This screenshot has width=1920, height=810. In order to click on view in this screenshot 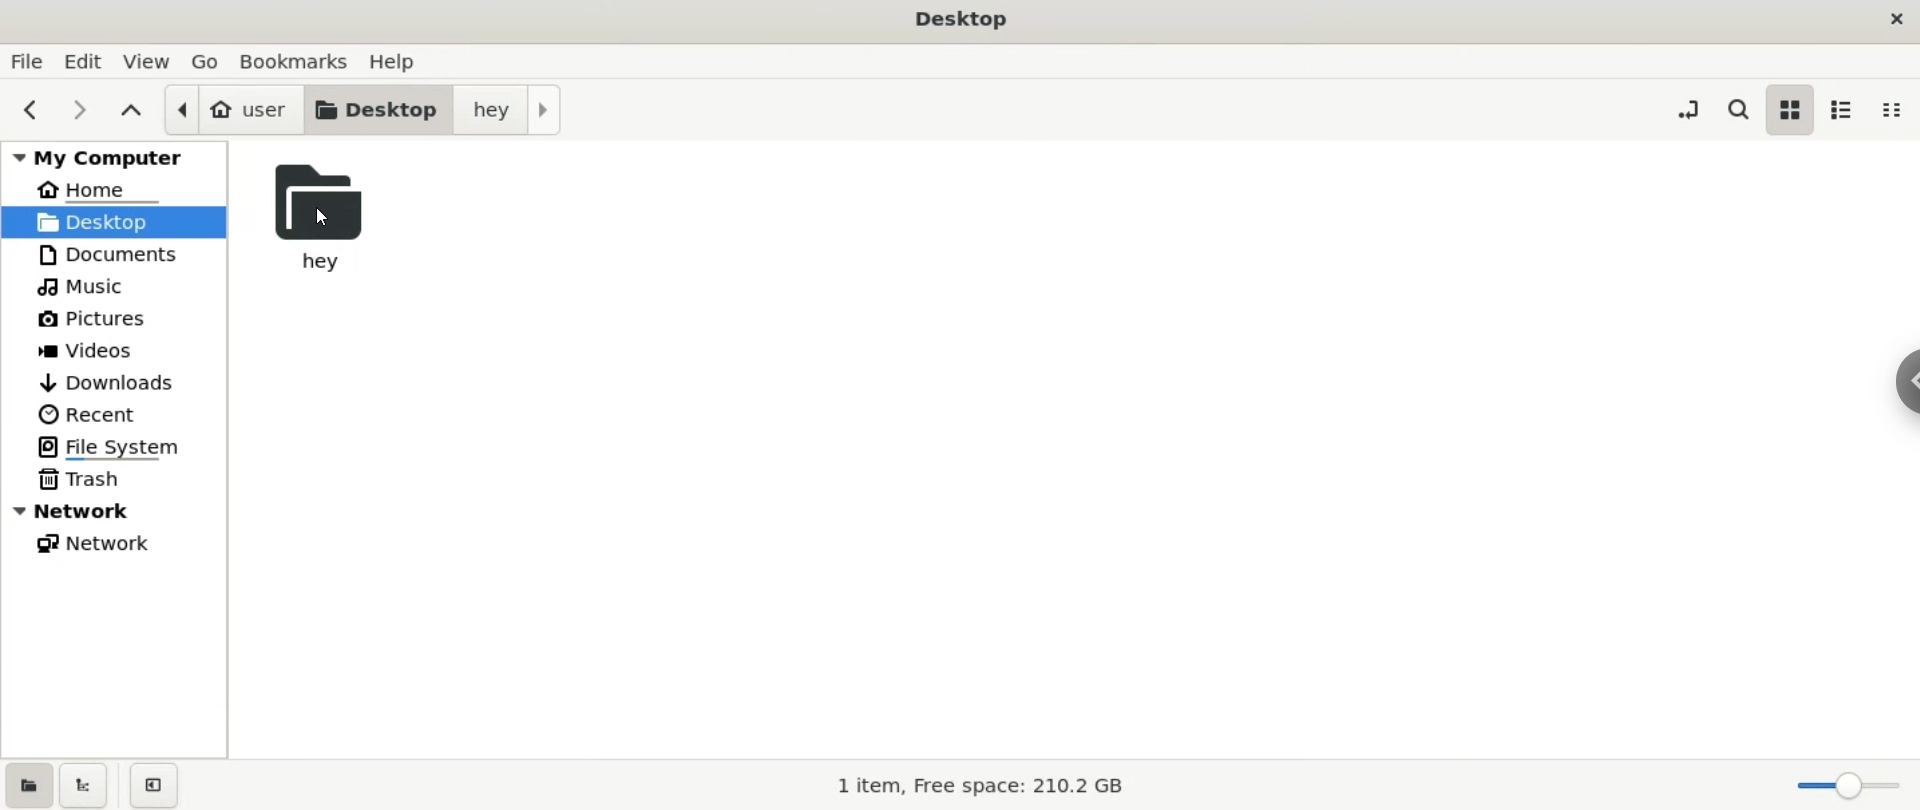, I will do `click(150, 60)`.